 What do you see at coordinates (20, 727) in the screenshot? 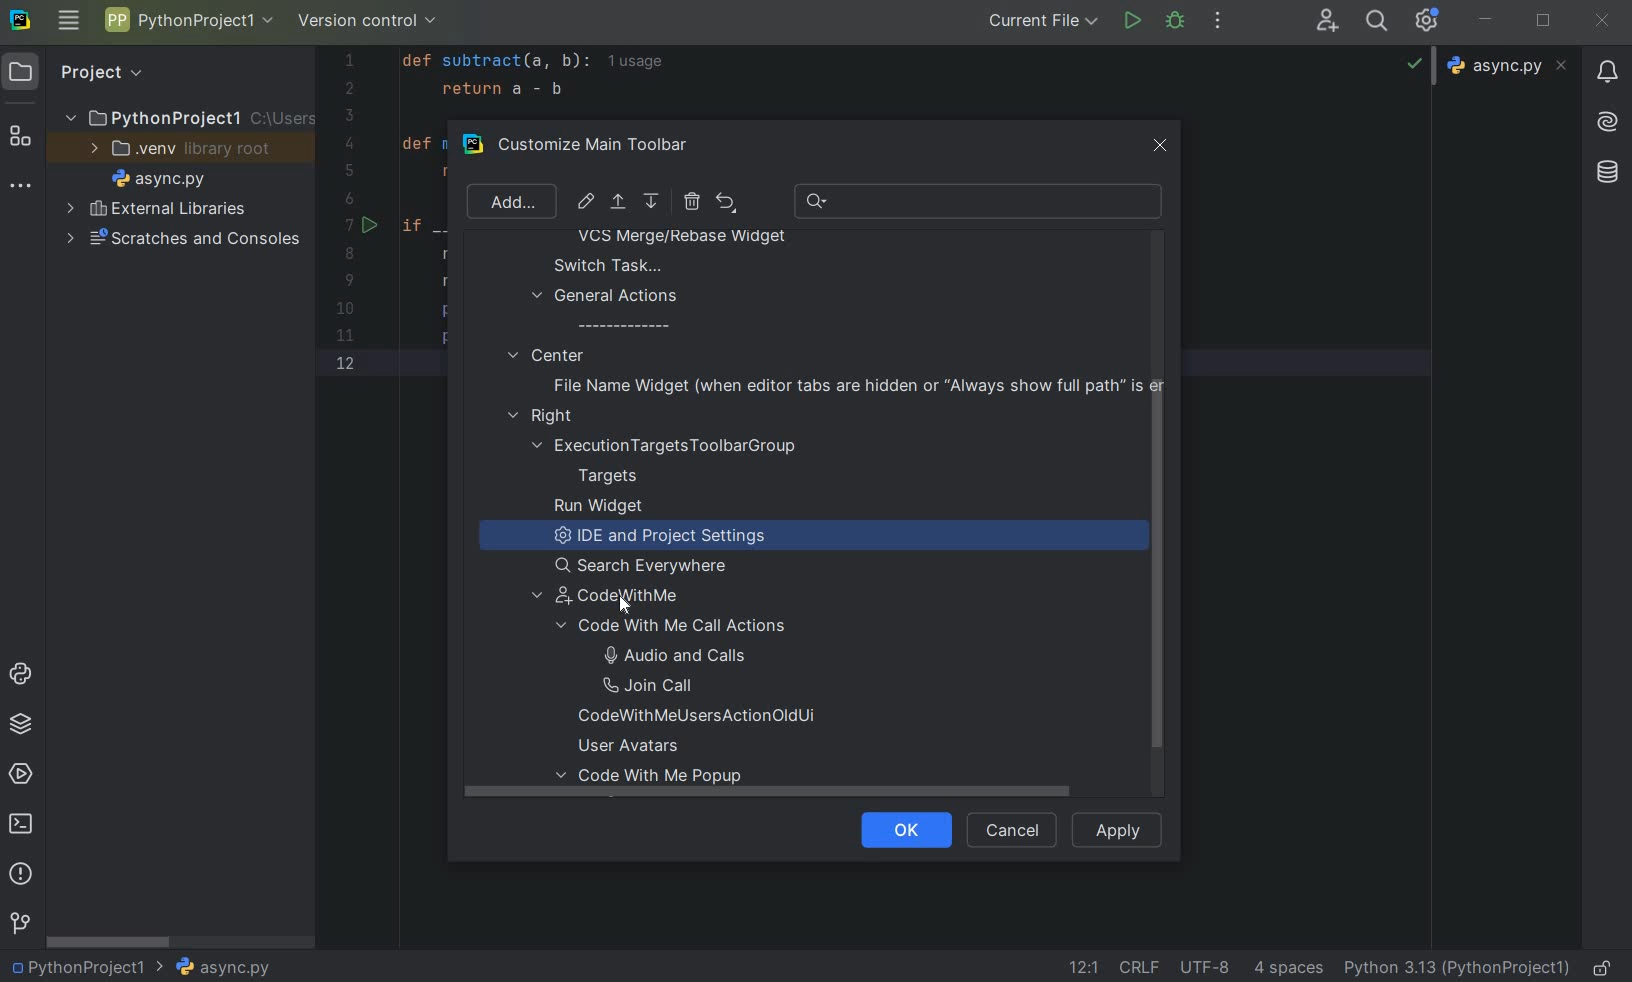
I see `PYTHON PACKAGES` at bounding box center [20, 727].